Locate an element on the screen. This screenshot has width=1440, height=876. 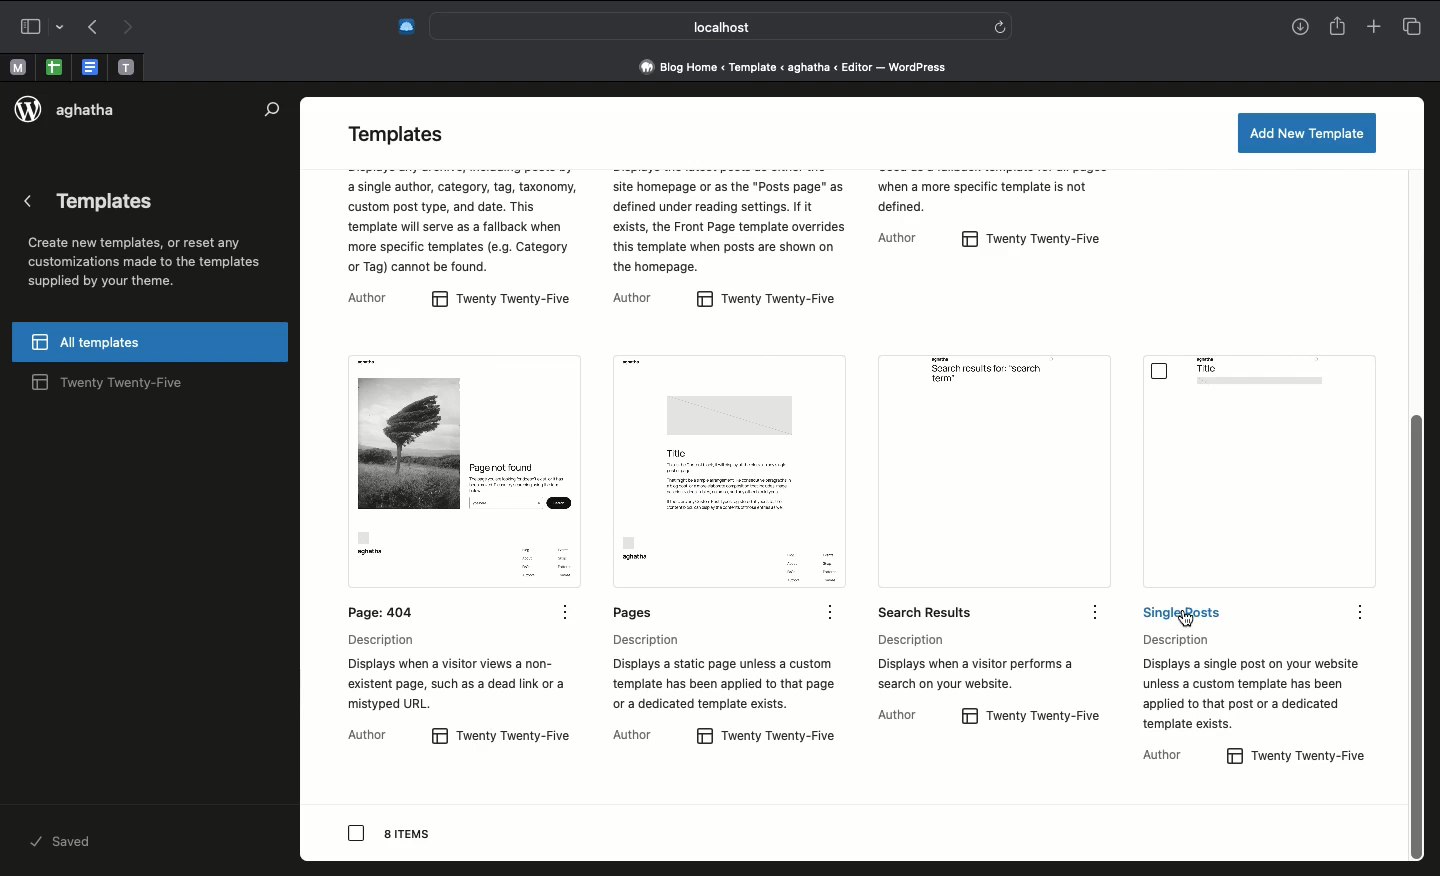
scroll bar is located at coordinates (1412, 629).